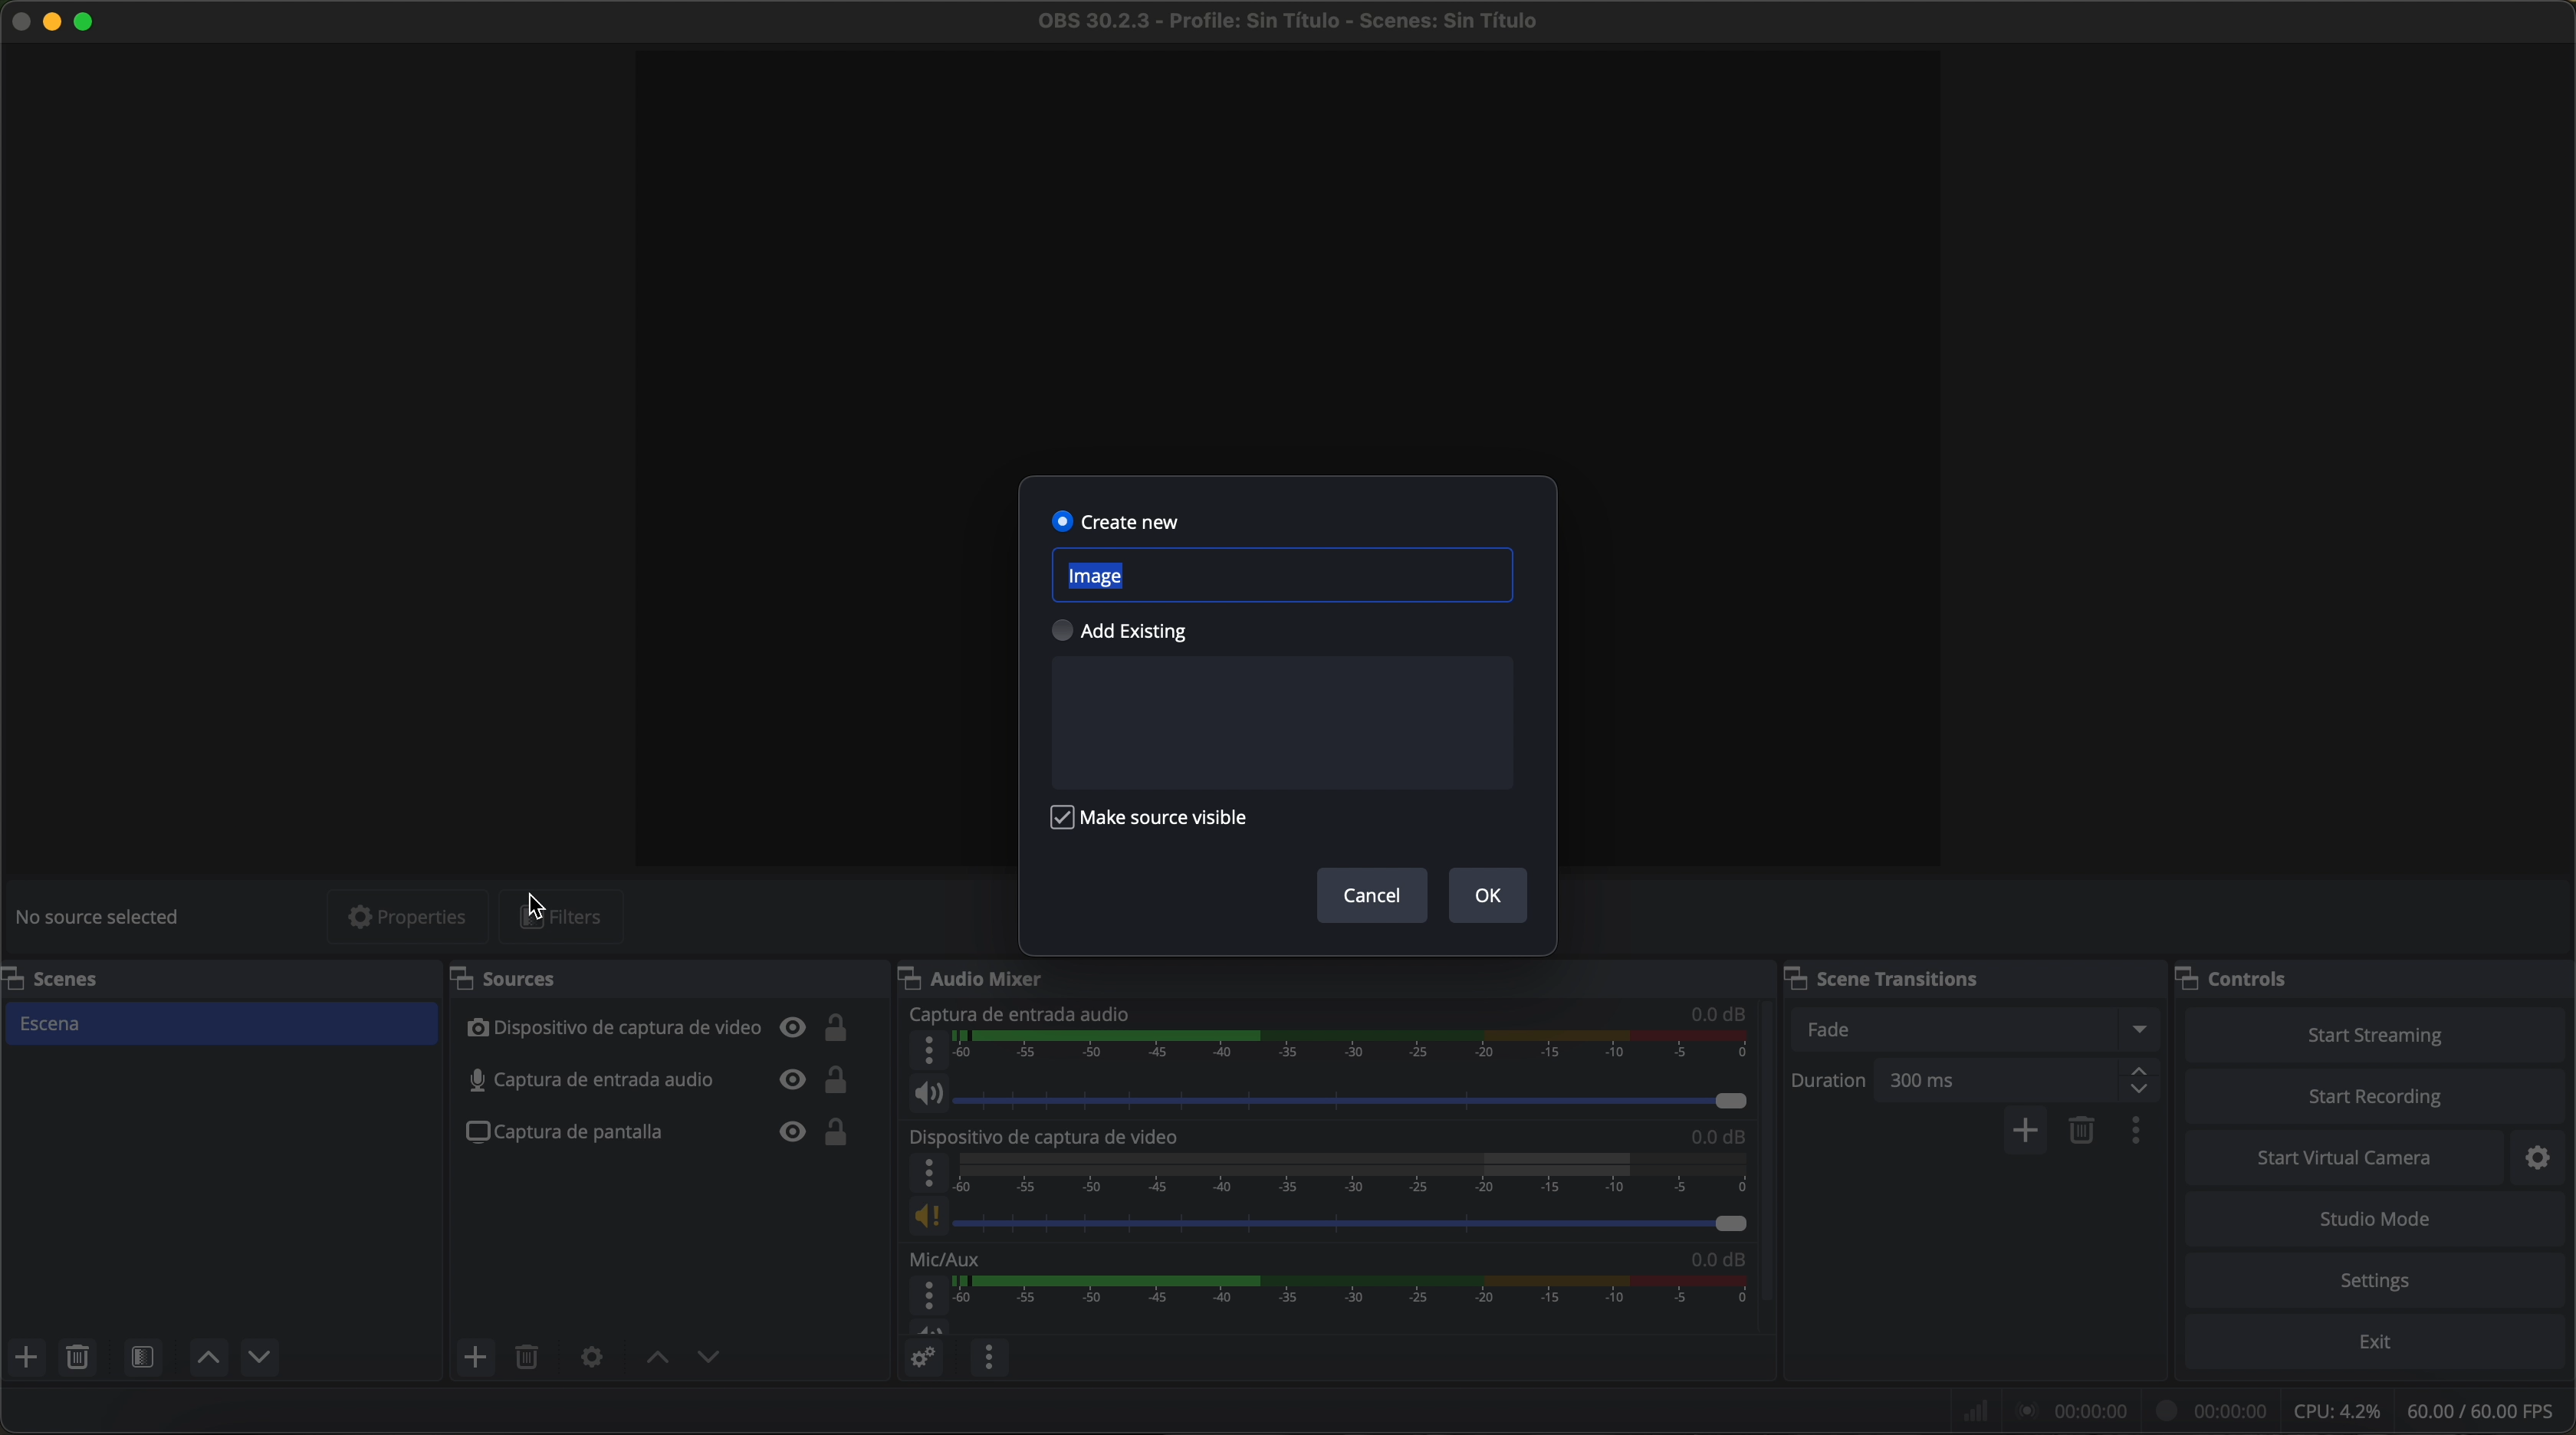 The image size is (2576, 1435). I want to click on remove configurable transition, so click(2085, 1132).